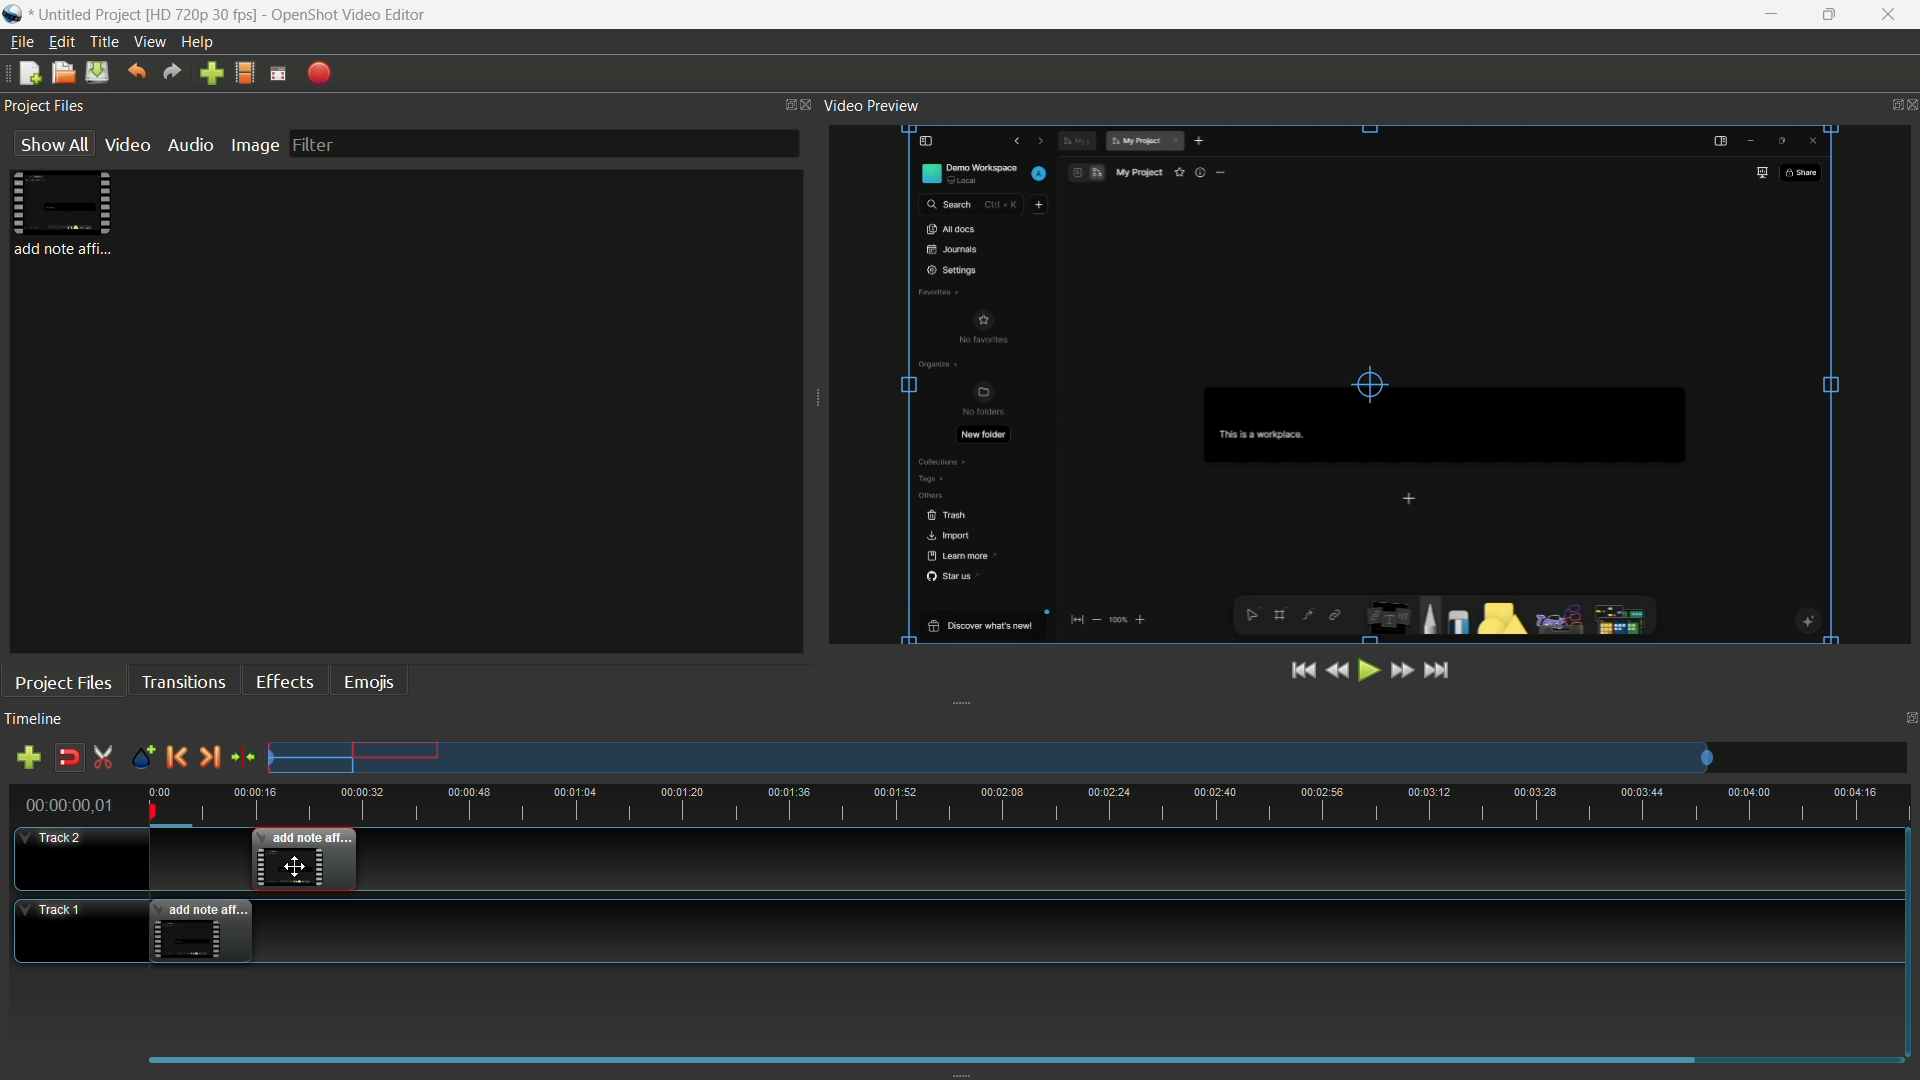 This screenshot has height=1080, width=1920. I want to click on next marker, so click(207, 756).